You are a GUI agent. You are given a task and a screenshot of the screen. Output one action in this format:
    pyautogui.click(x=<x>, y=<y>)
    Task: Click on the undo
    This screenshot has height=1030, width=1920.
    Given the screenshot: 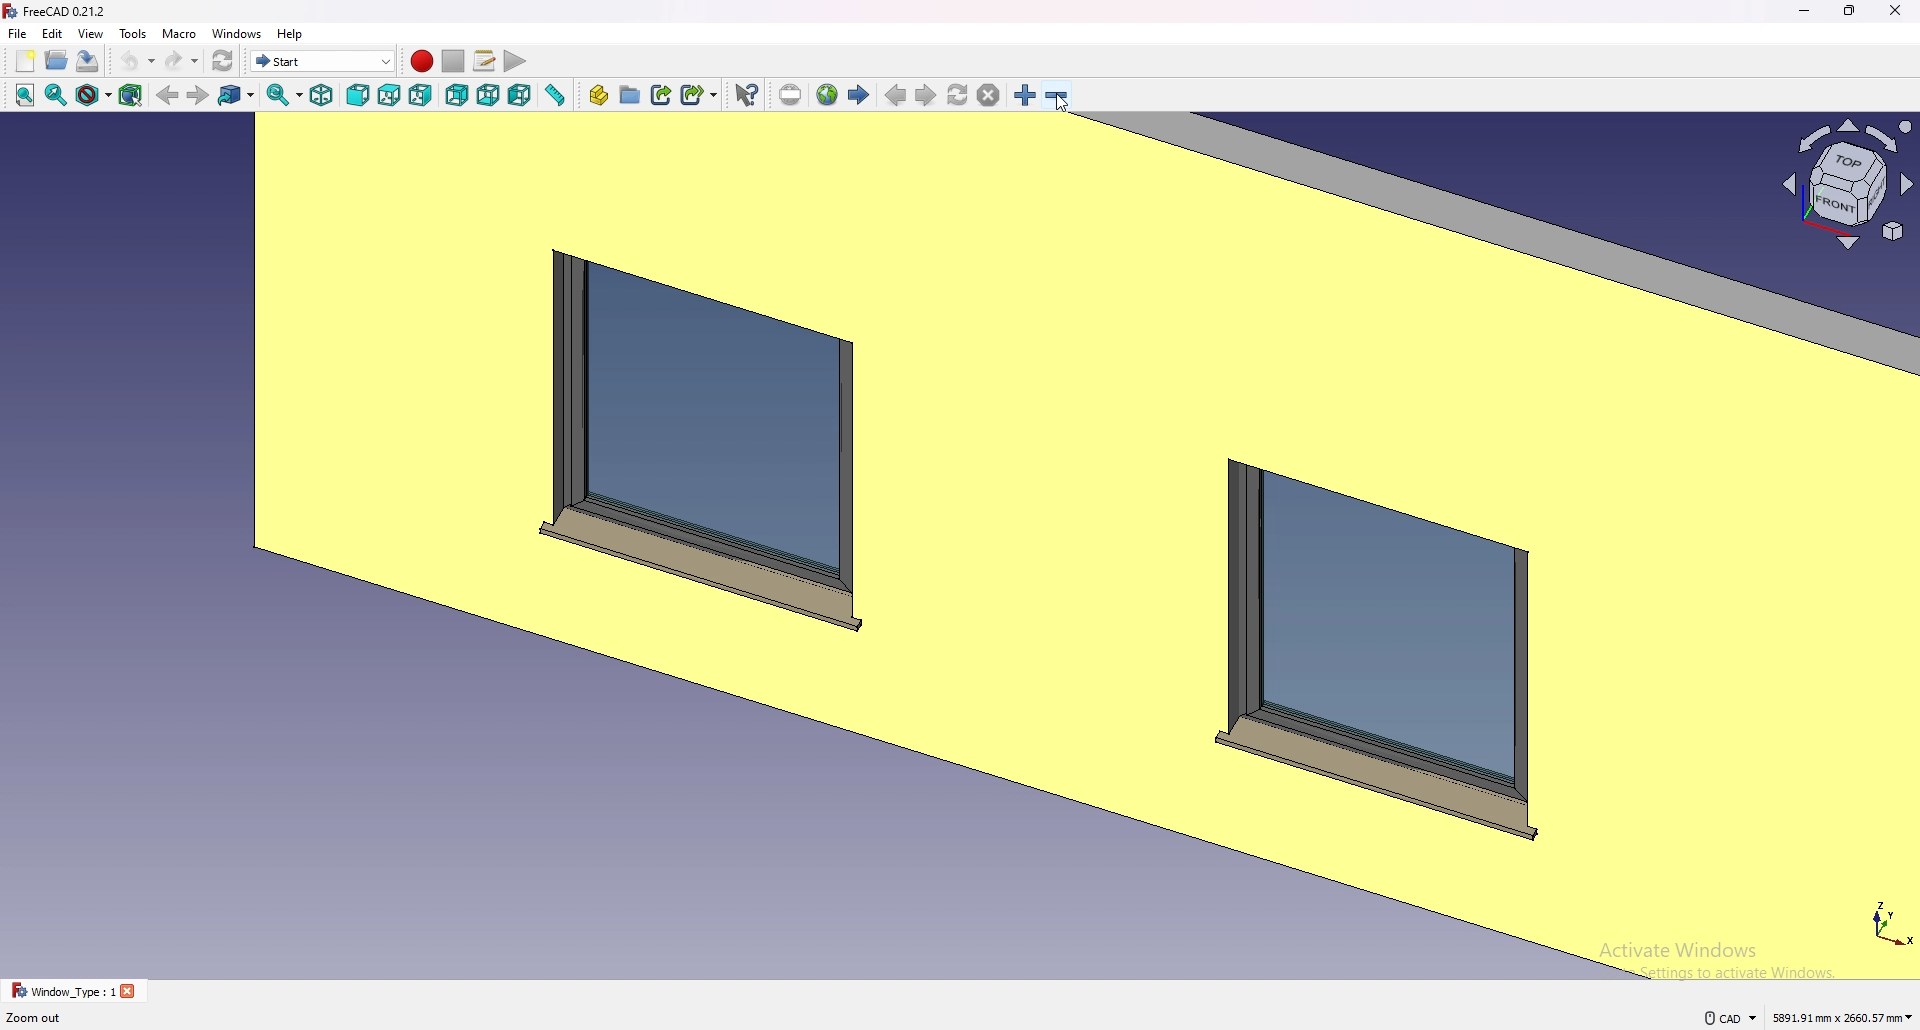 What is the action you would take?
    pyautogui.click(x=135, y=61)
    